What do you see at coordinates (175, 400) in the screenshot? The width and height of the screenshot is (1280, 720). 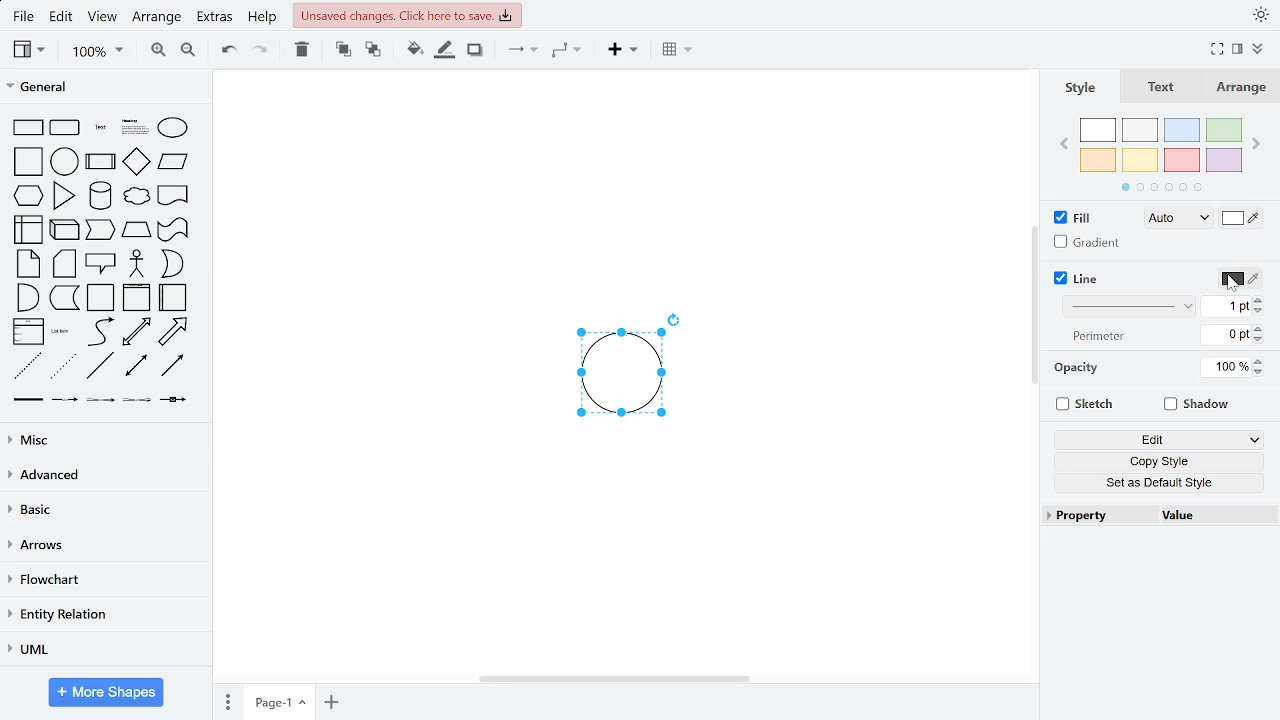 I see `link with symbol` at bounding box center [175, 400].